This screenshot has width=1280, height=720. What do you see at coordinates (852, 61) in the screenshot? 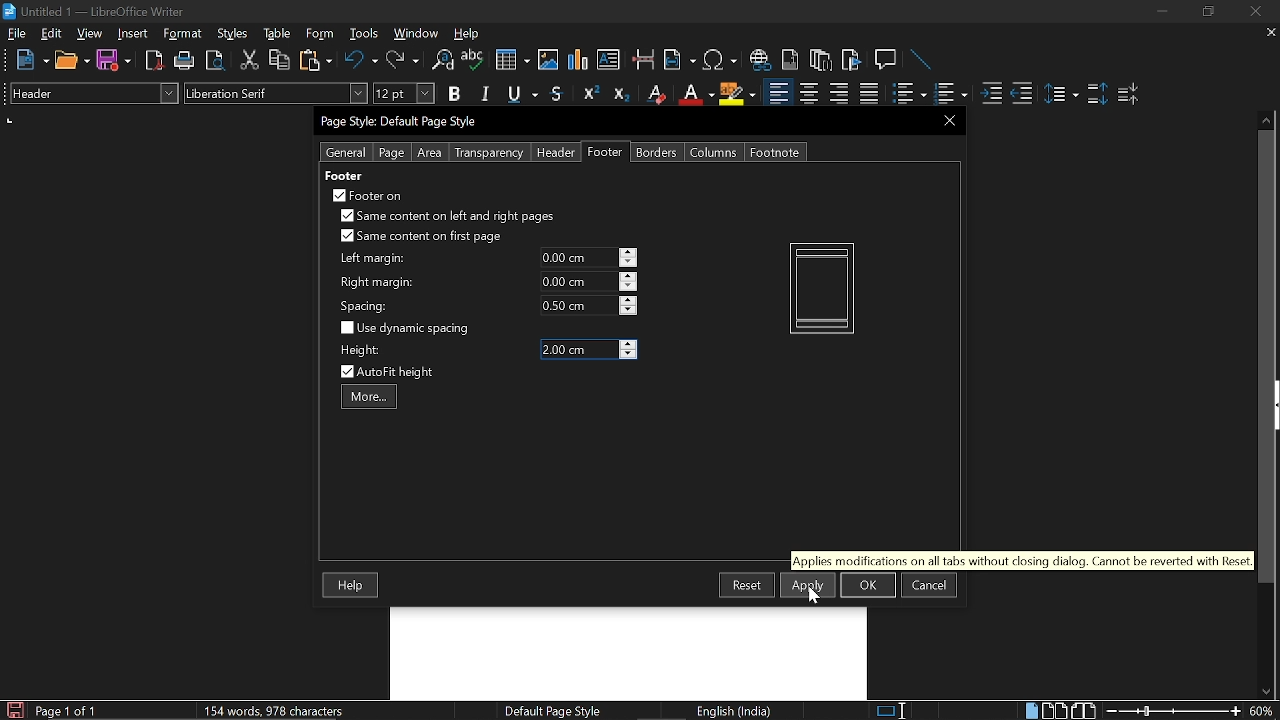
I see `Insert bibliography` at bounding box center [852, 61].